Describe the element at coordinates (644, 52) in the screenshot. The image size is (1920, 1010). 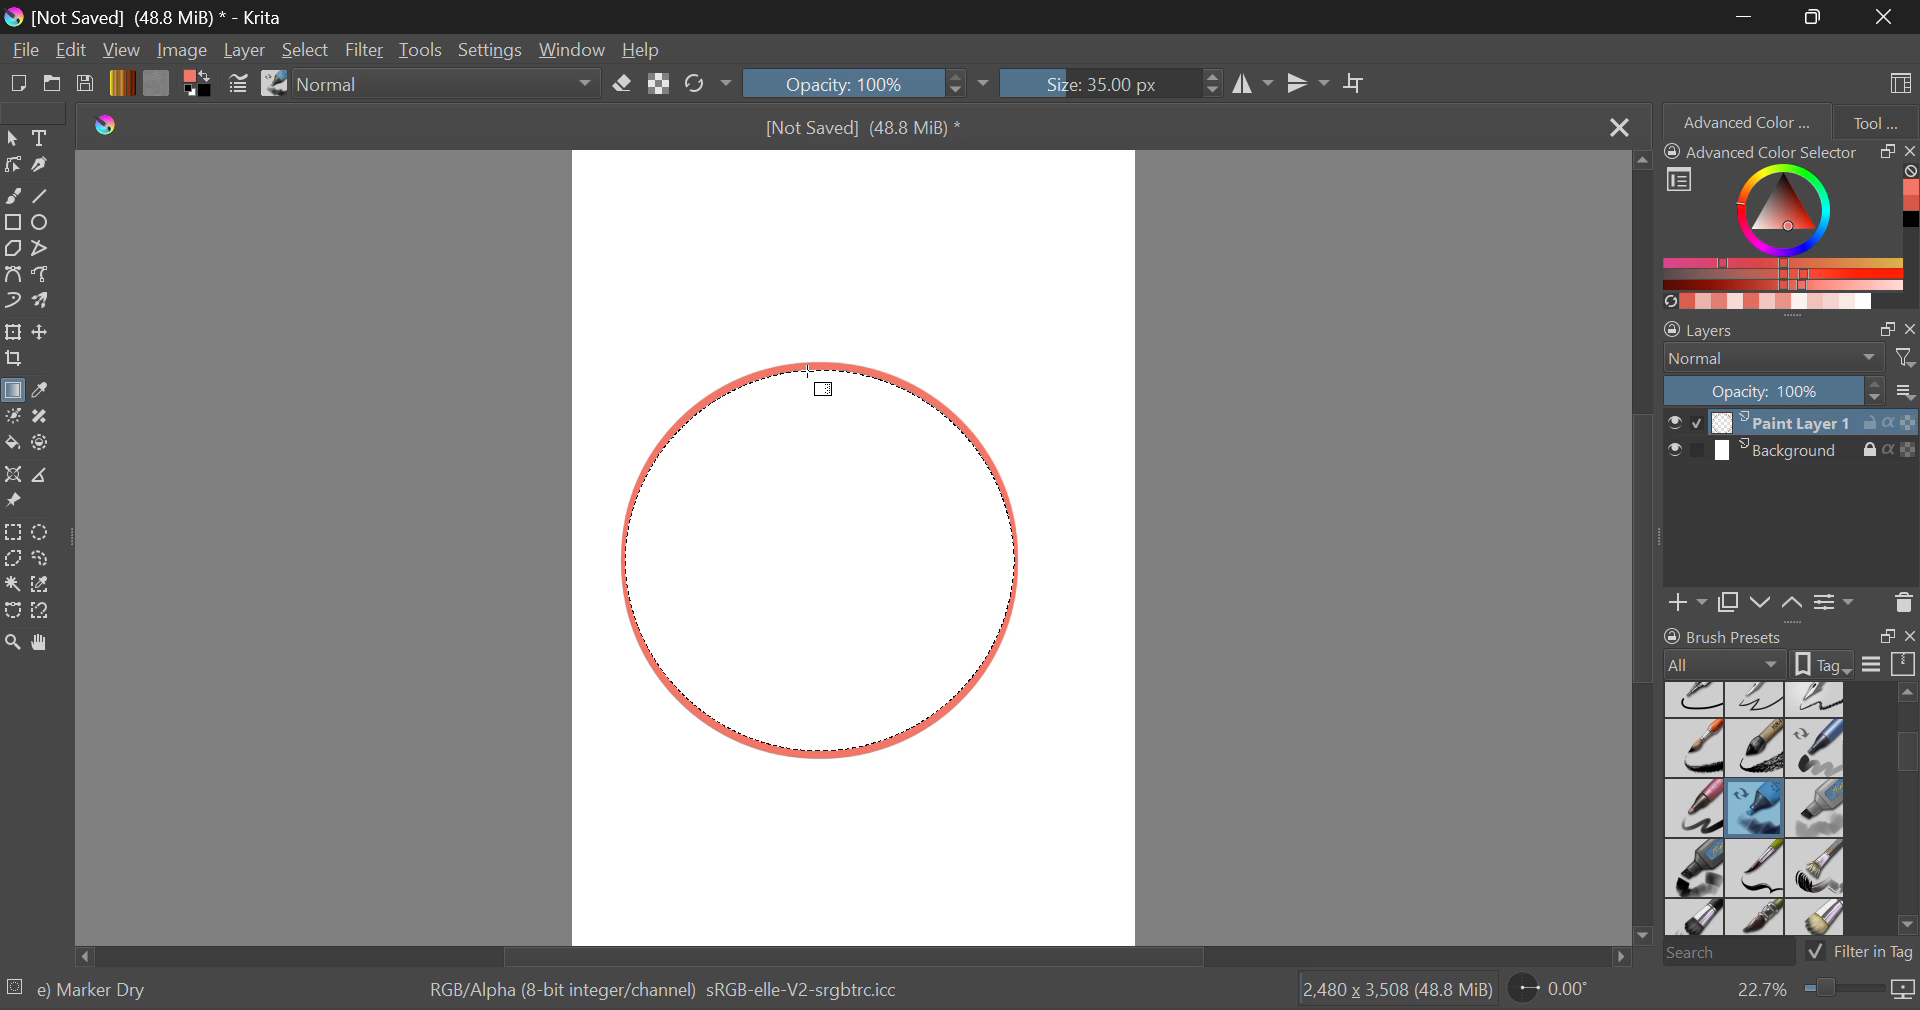
I see `Help` at that location.